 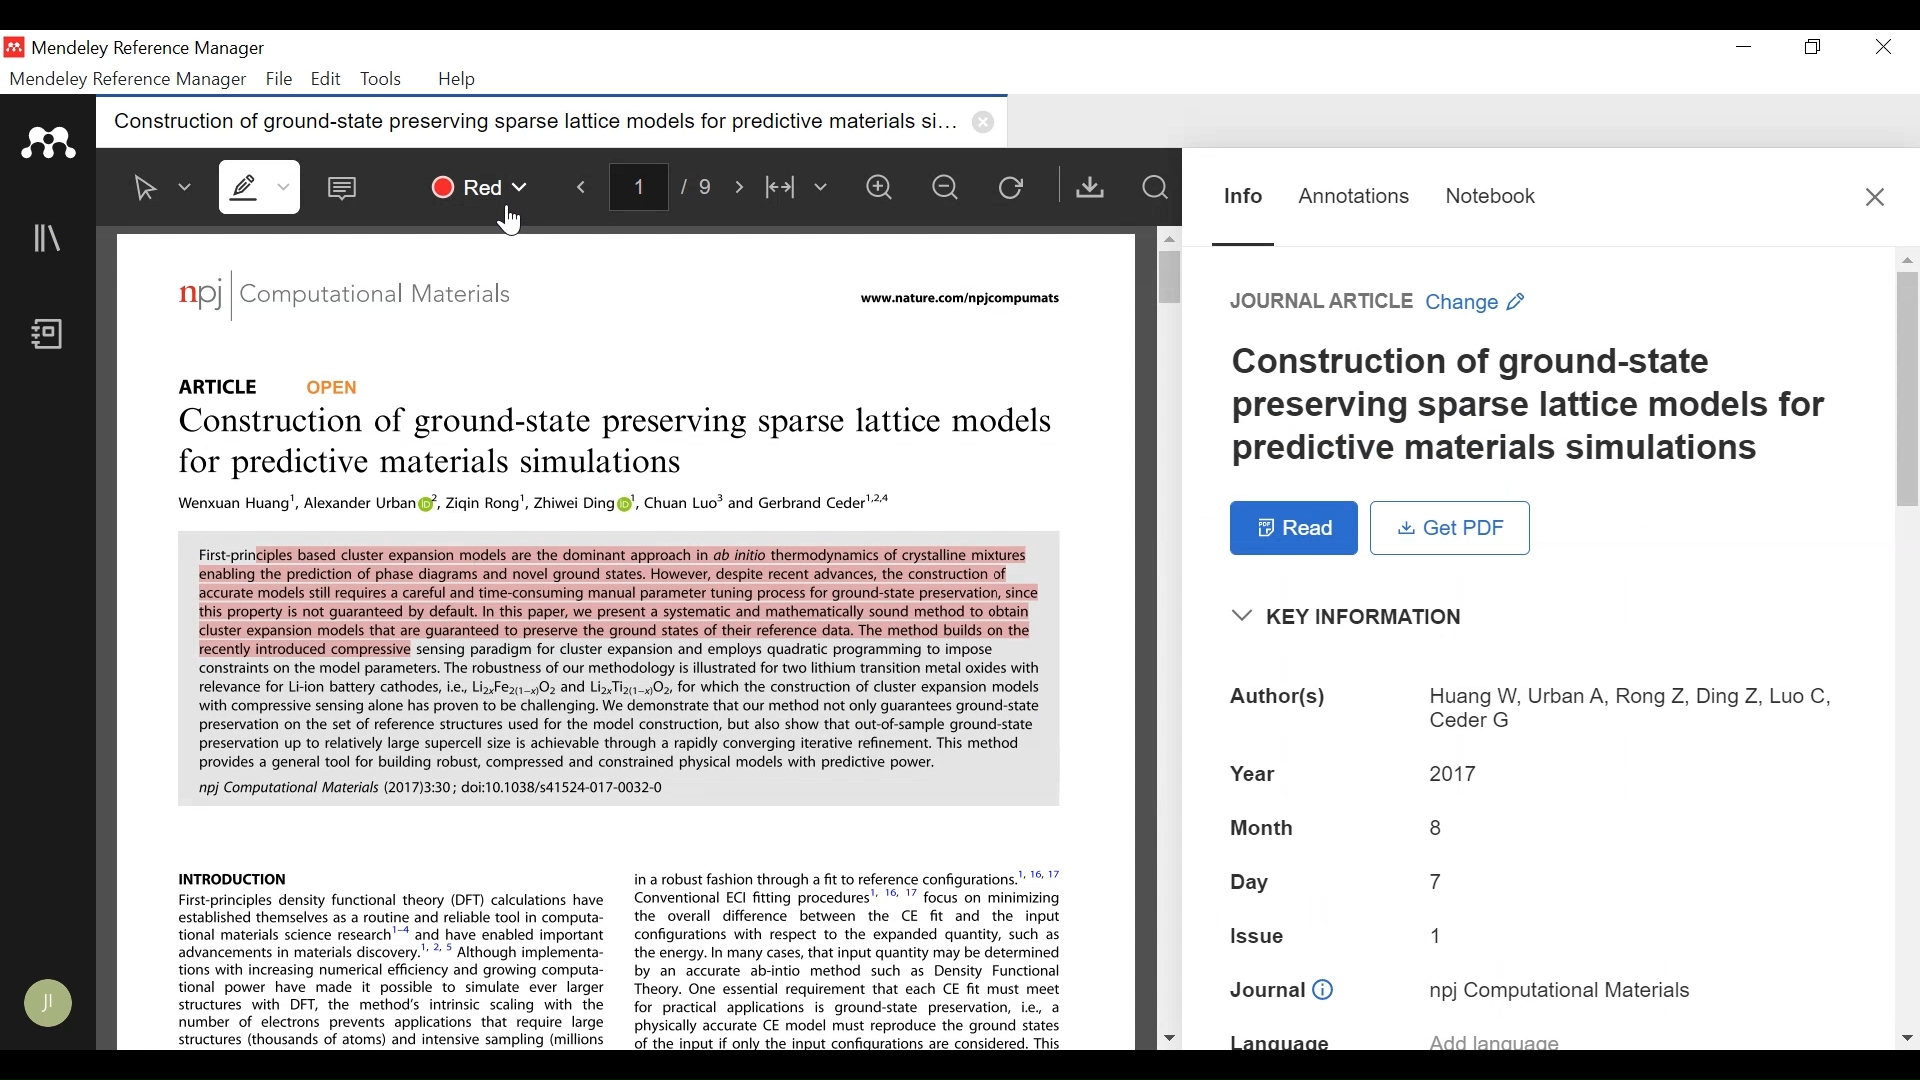 What do you see at coordinates (1277, 701) in the screenshot?
I see `Author(s):` at bounding box center [1277, 701].